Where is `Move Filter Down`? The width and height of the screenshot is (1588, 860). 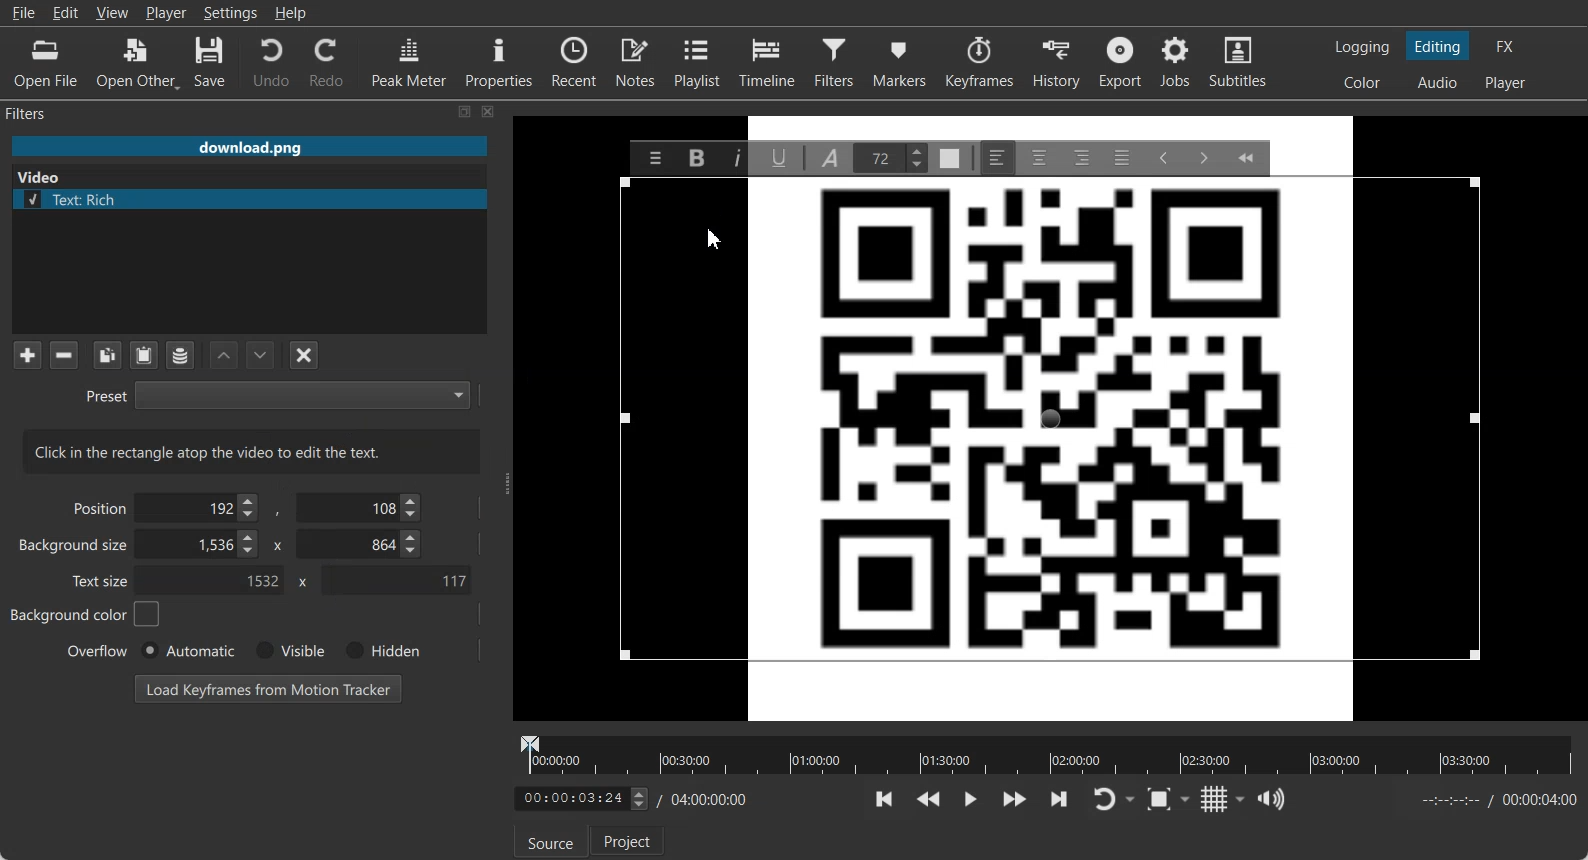 Move Filter Down is located at coordinates (261, 355).